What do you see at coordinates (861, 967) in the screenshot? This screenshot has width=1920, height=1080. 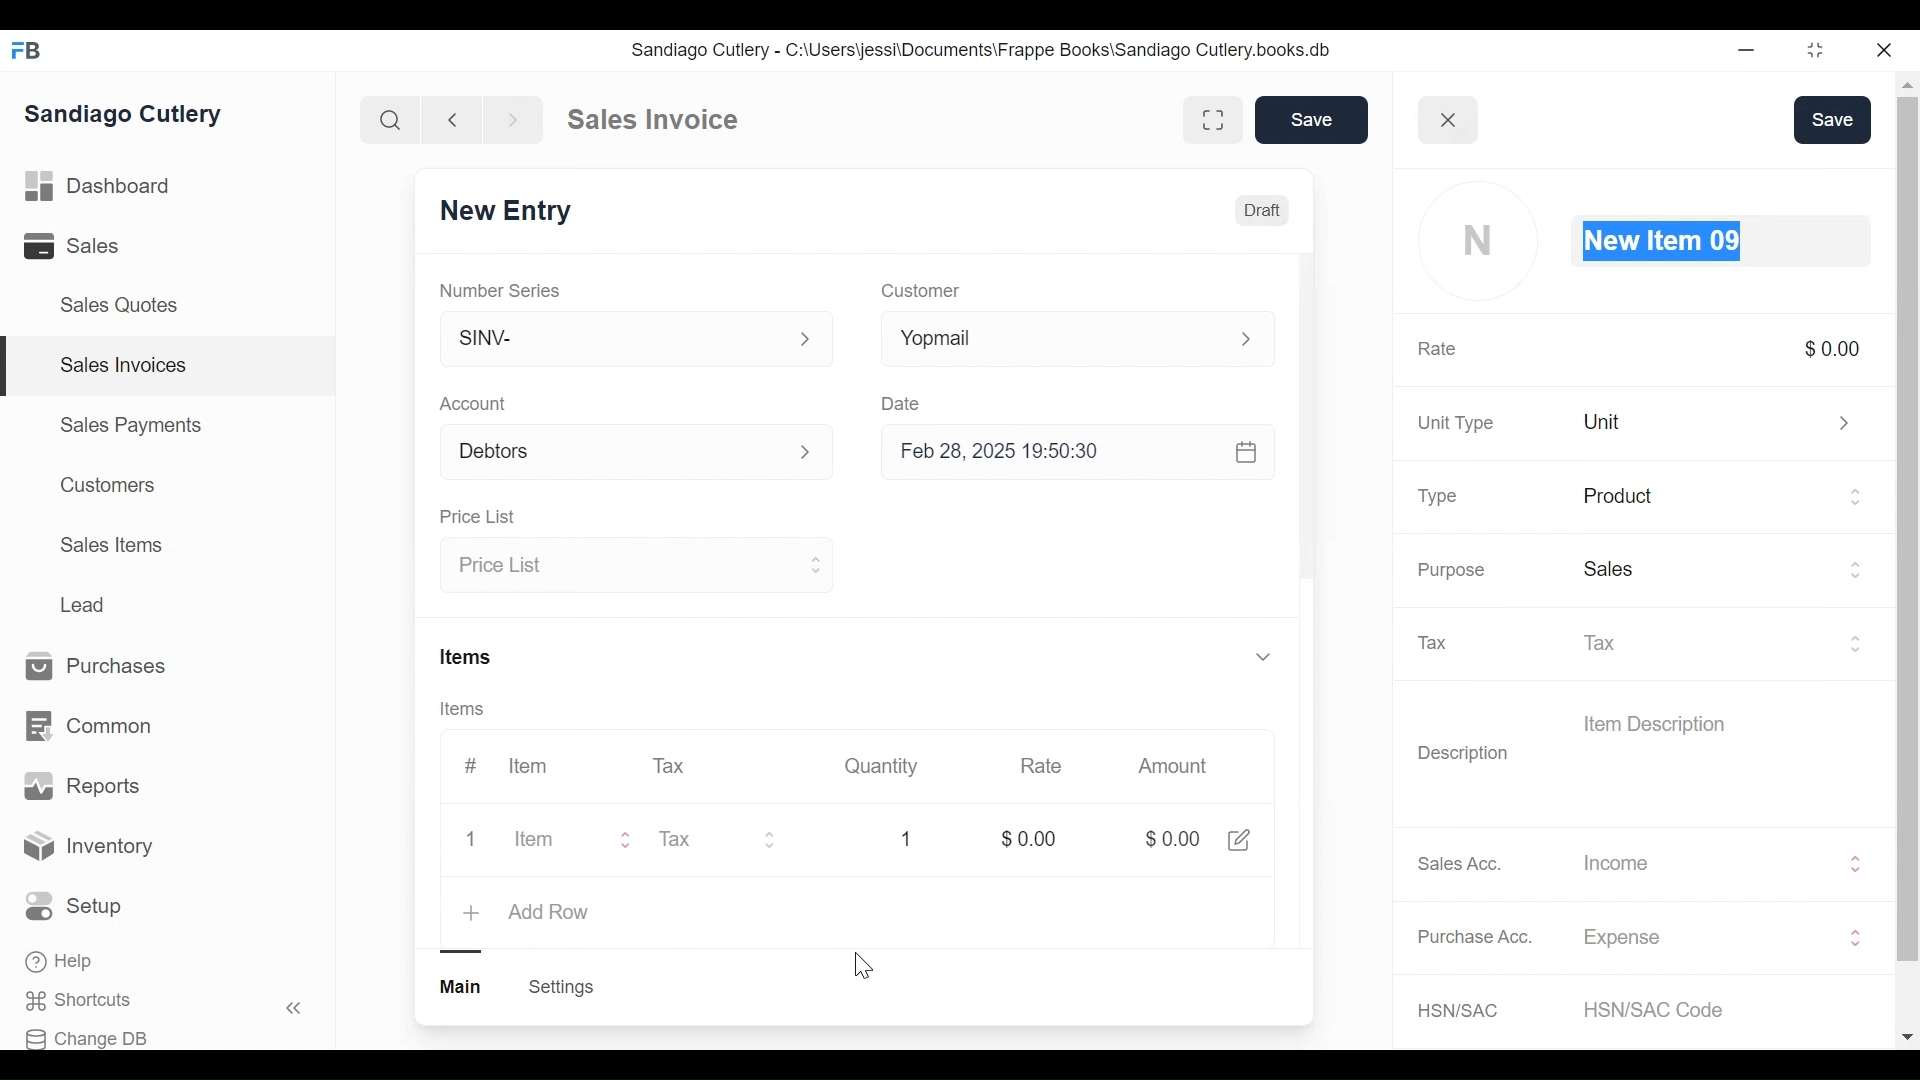 I see `cursor` at bounding box center [861, 967].